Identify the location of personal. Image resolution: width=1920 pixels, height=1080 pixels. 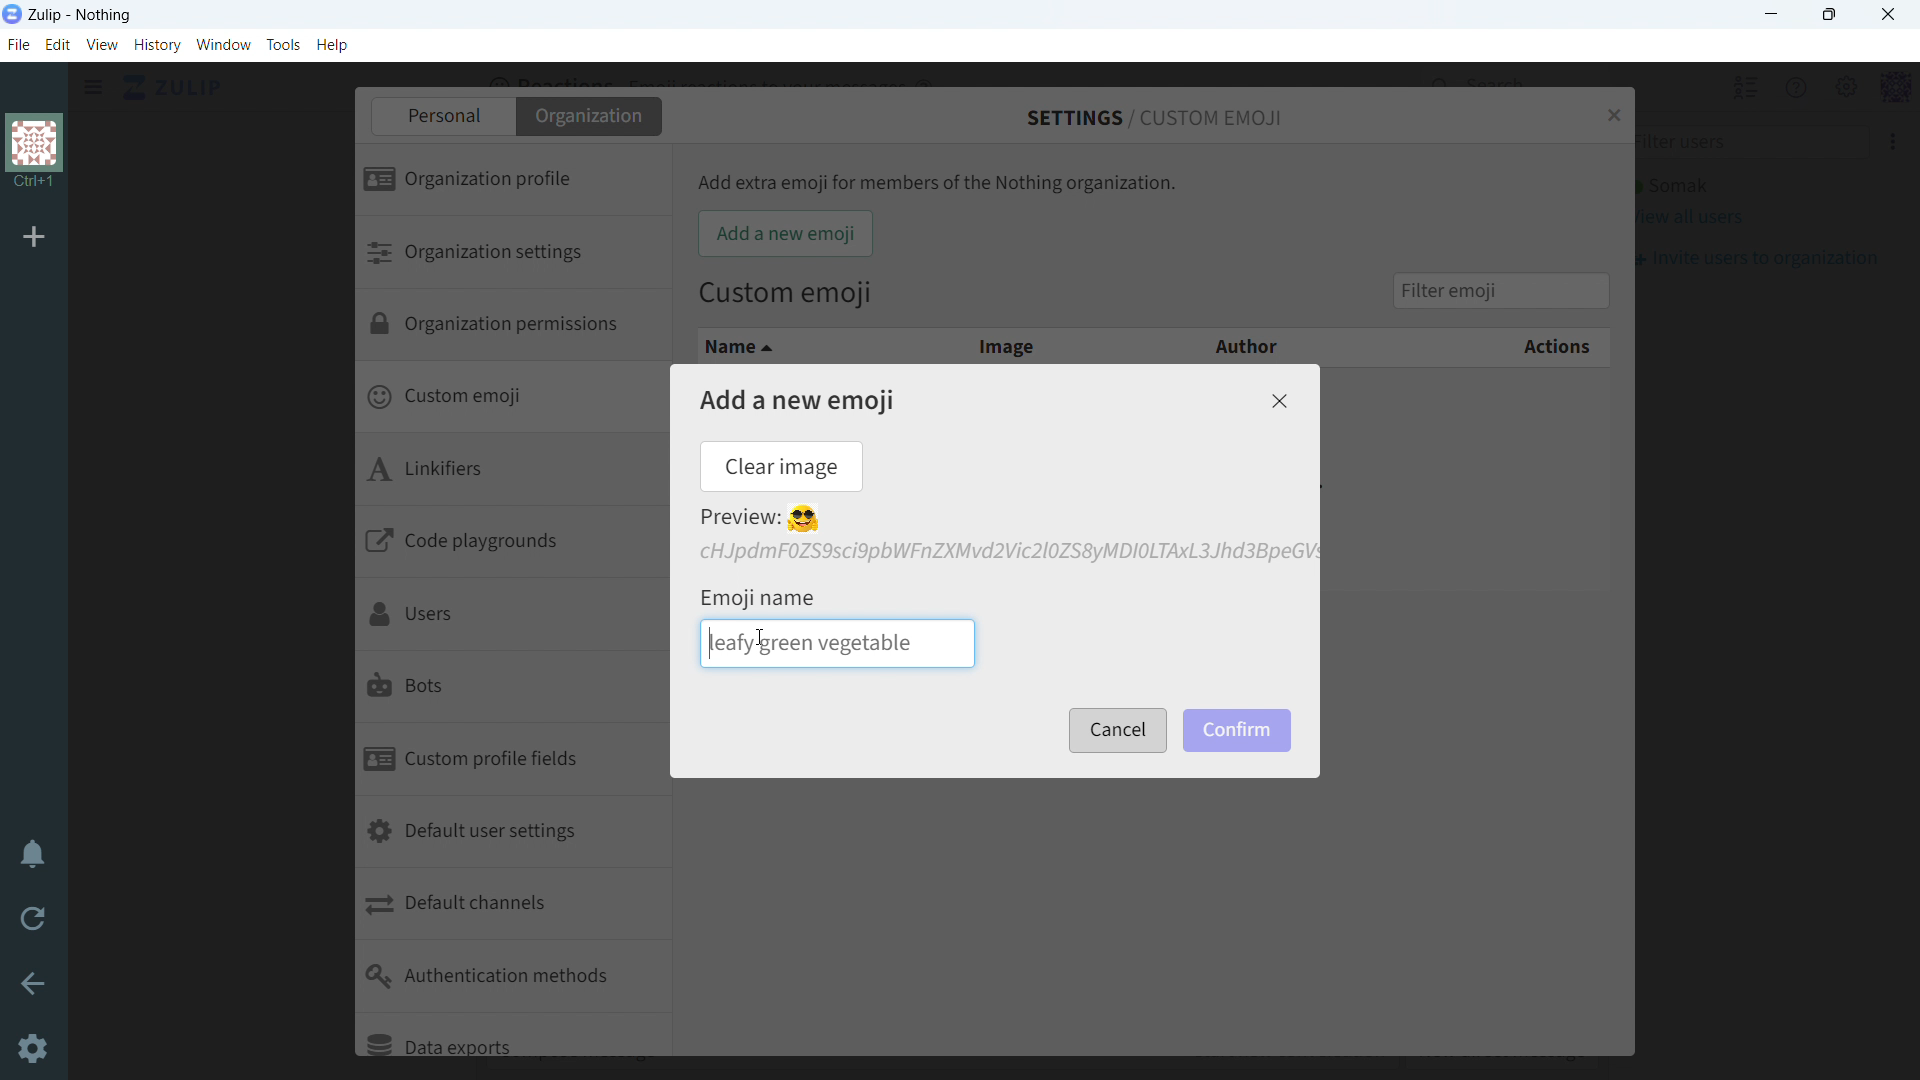
(441, 116).